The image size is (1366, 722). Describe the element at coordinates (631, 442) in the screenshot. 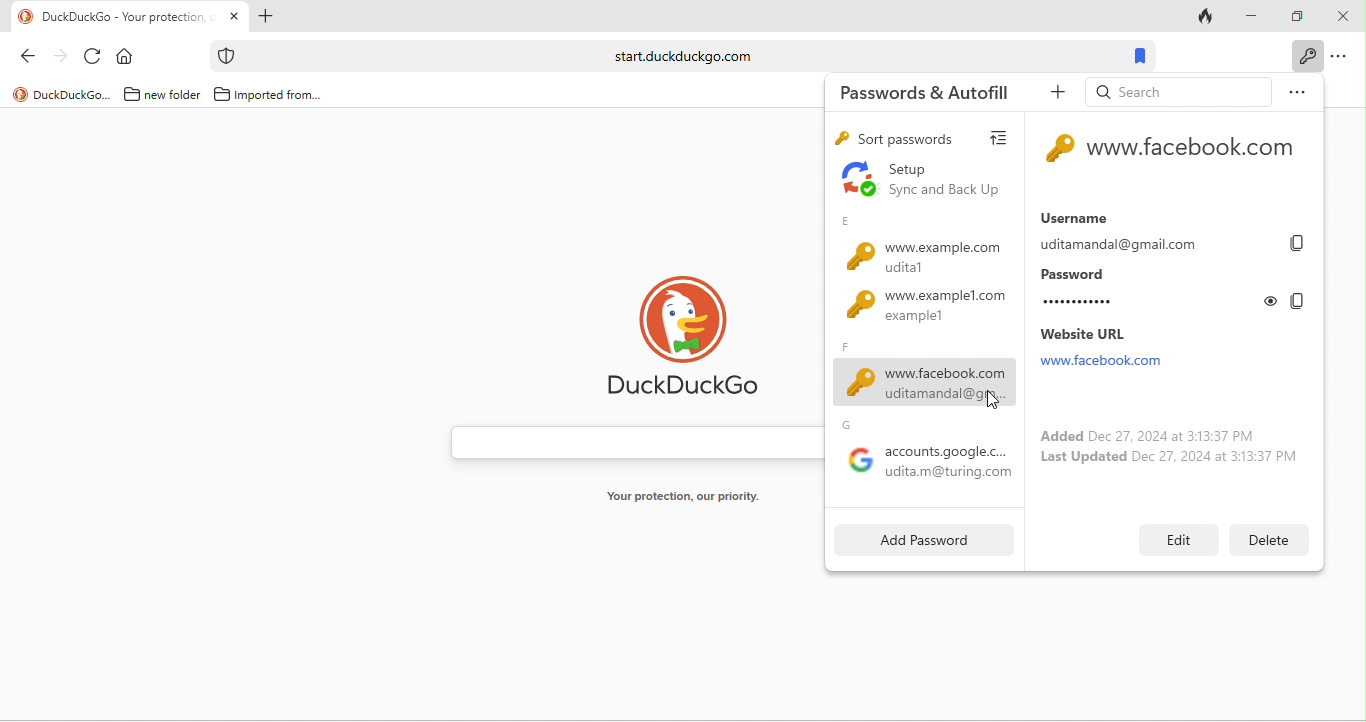

I see `search bar` at that location.